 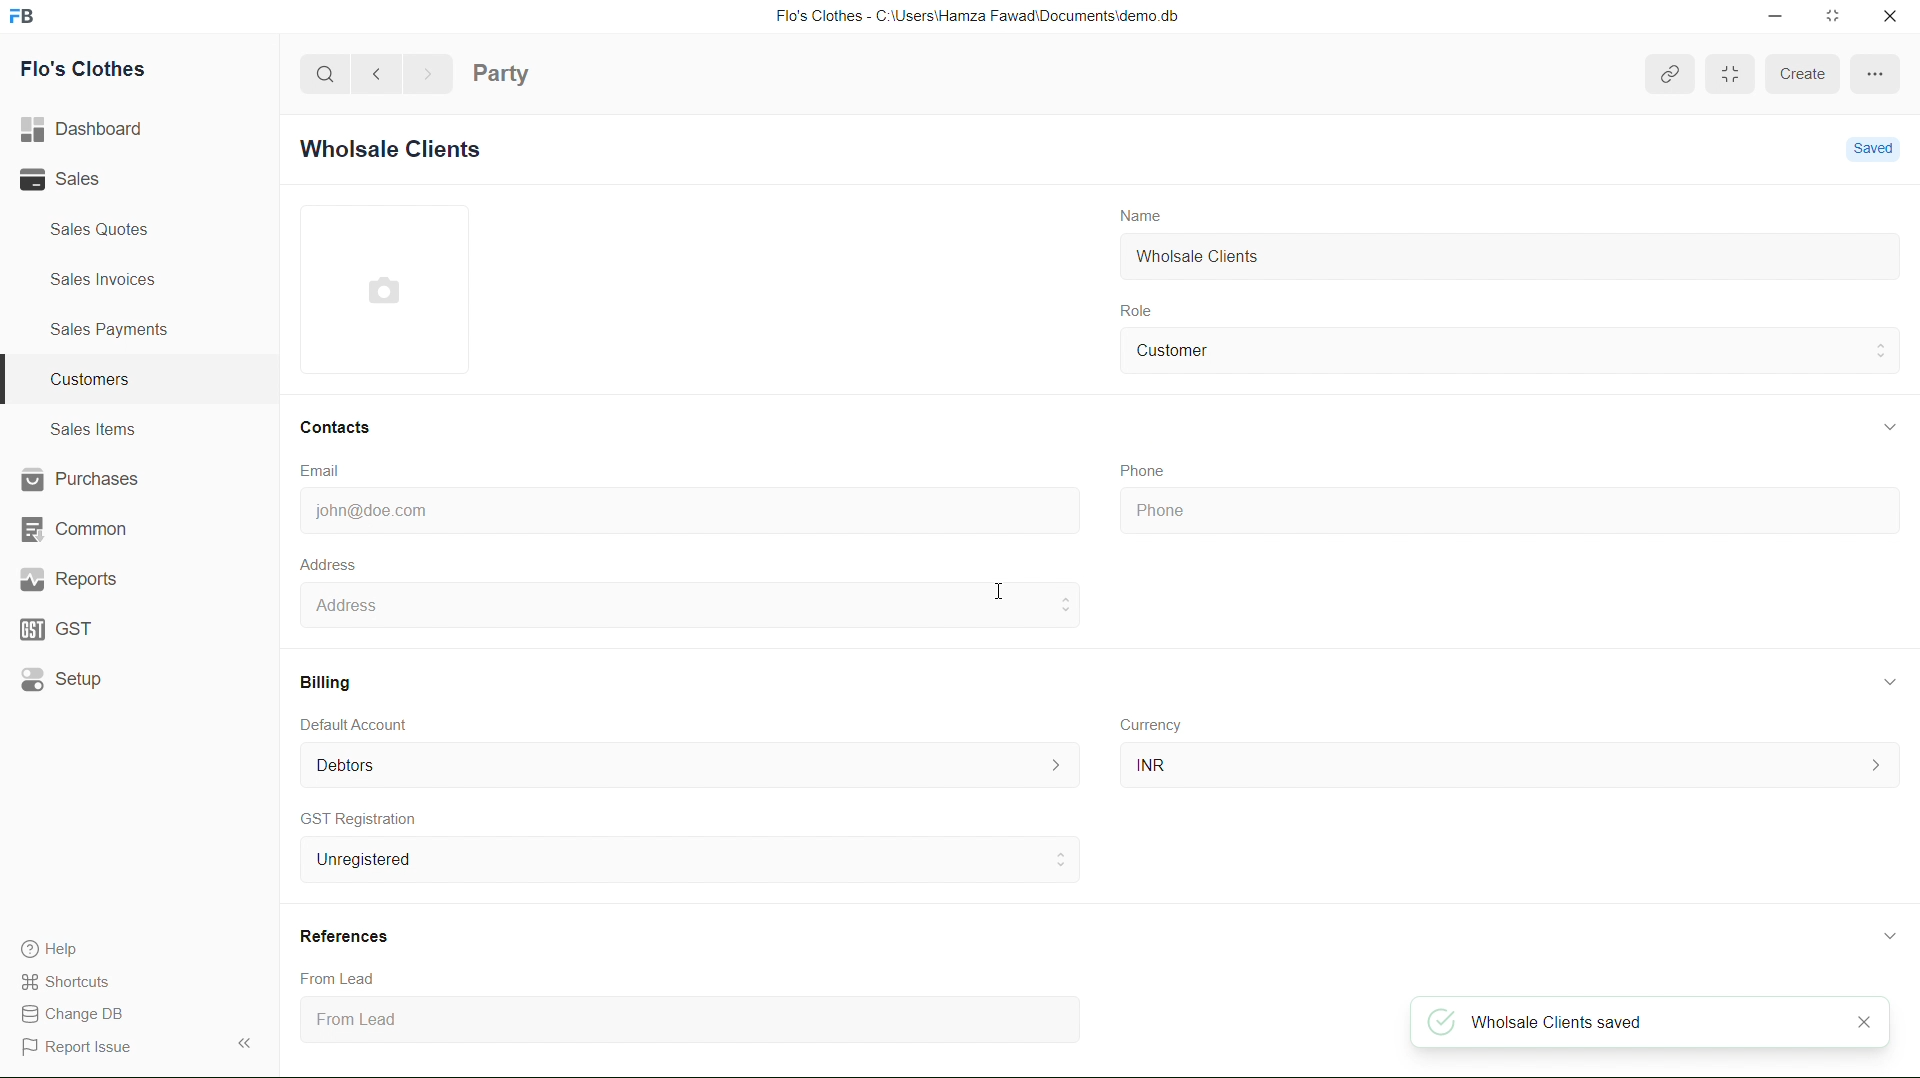 What do you see at coordinates (78, 72) in the screenshot?
I see `Flo's Clothes` at bounding box center [78, 72].